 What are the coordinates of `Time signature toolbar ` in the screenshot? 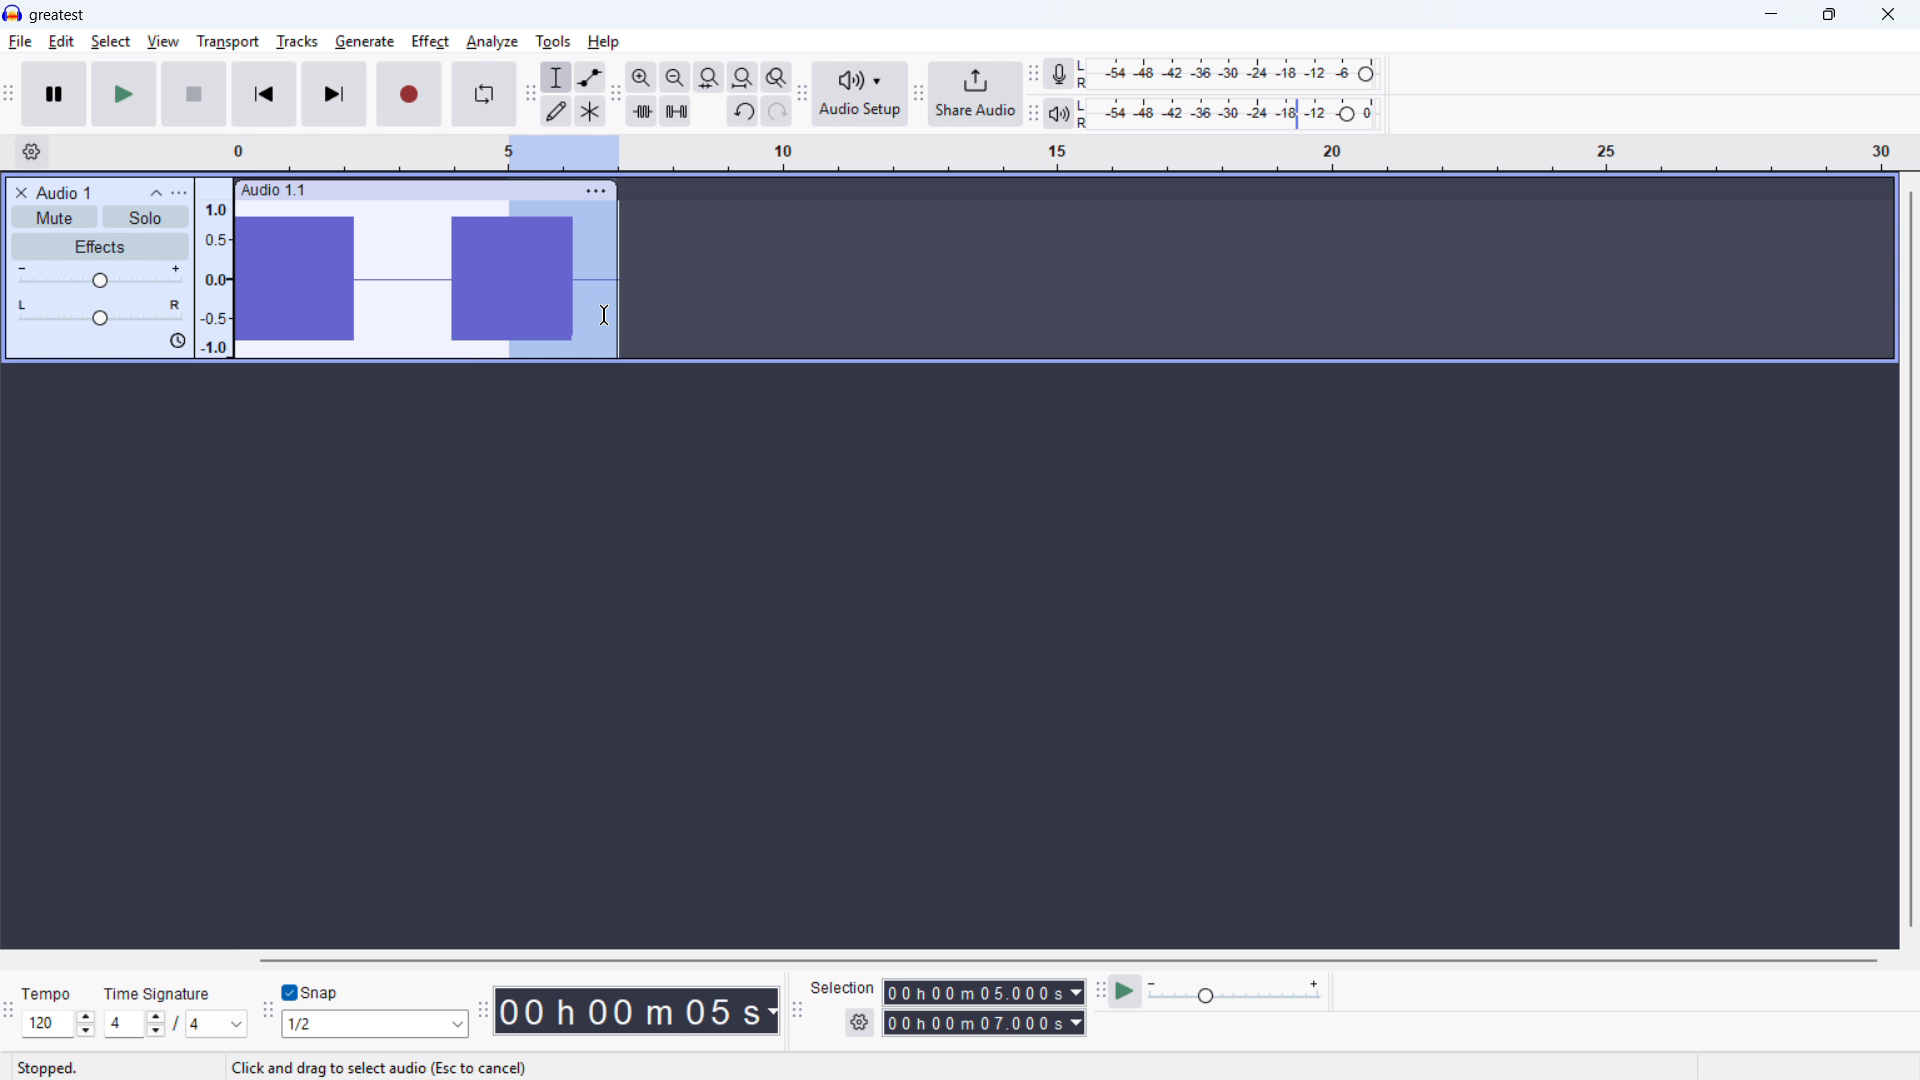 It's located at (10, 1015).